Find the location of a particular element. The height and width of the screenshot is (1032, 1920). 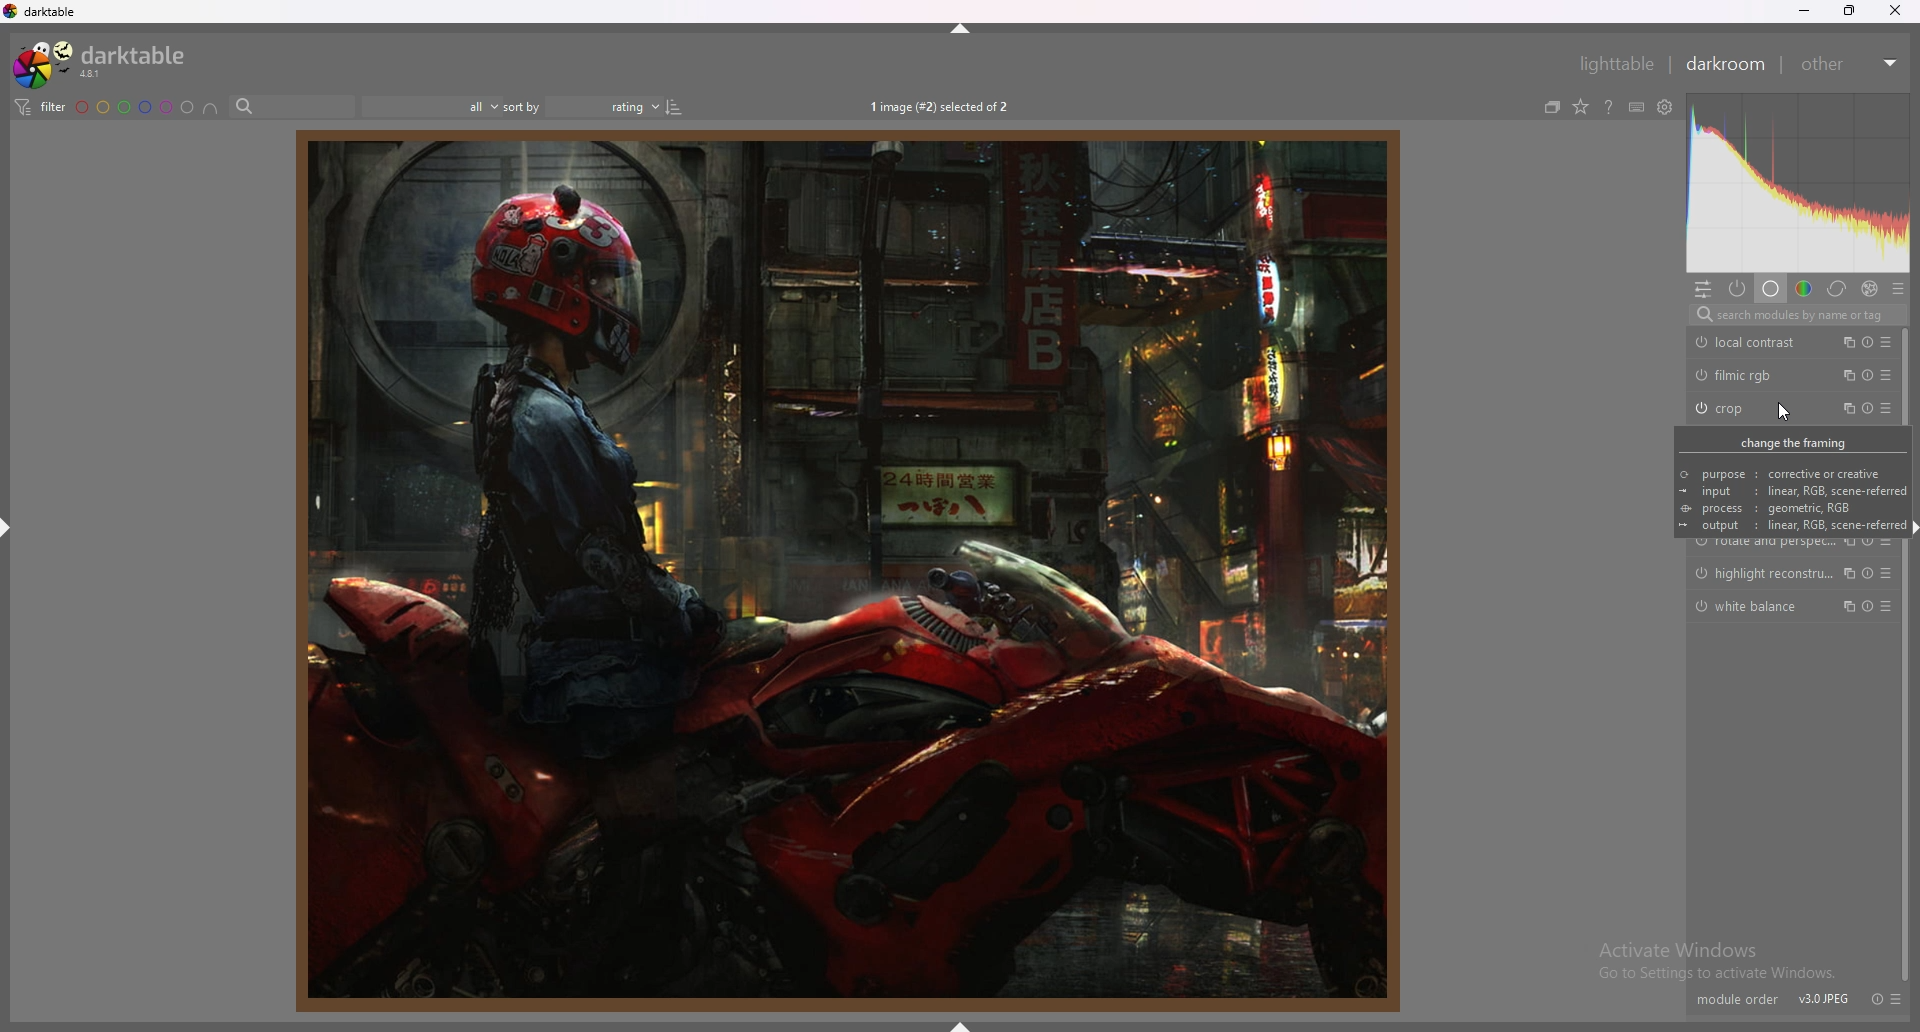

correct is located at coordinates (1837, 289).